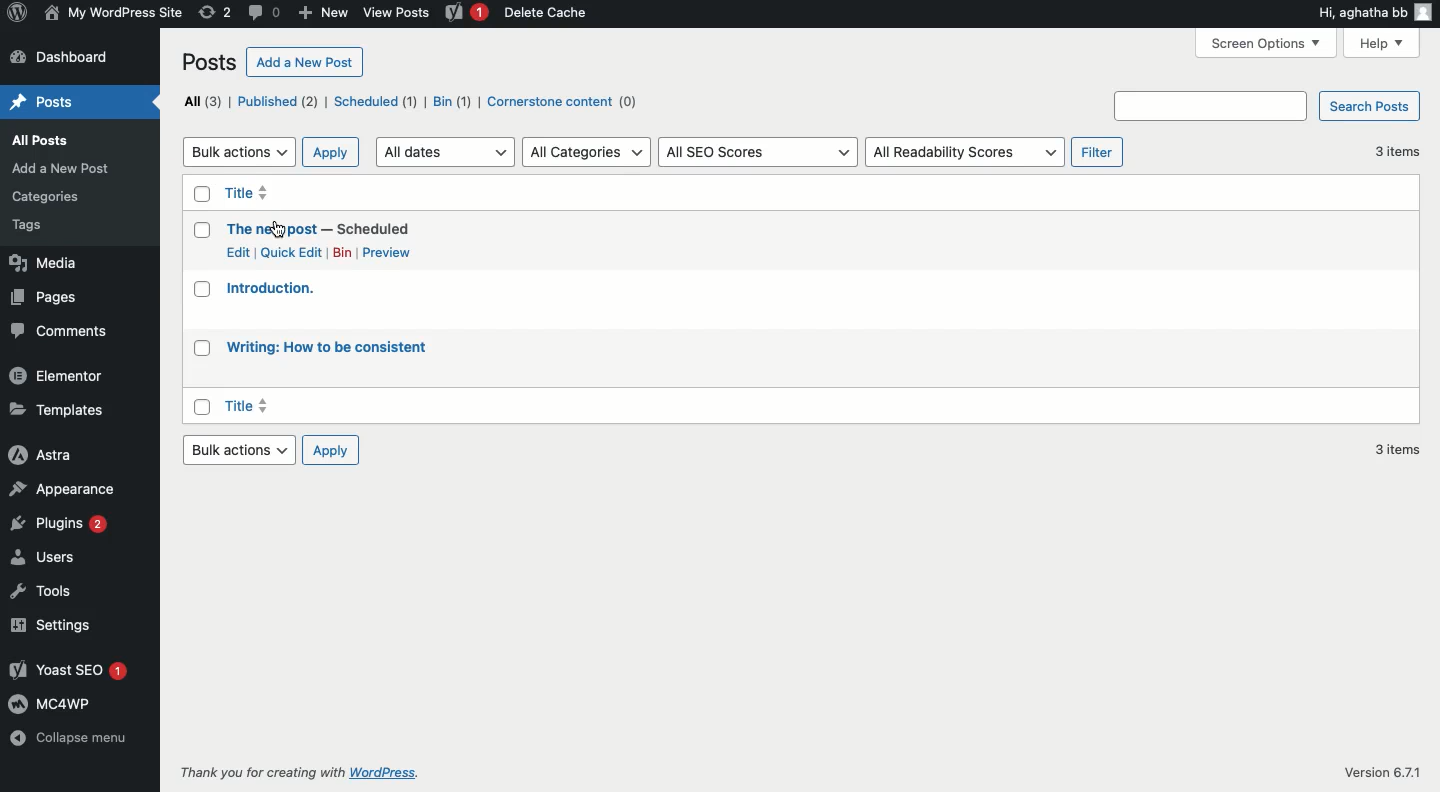 The width and height of the screenshot is (1440, 792). What do you see at coordinates (270, 288) in the screenshot?
I see `Introduction` at bounding box center [270, 288].